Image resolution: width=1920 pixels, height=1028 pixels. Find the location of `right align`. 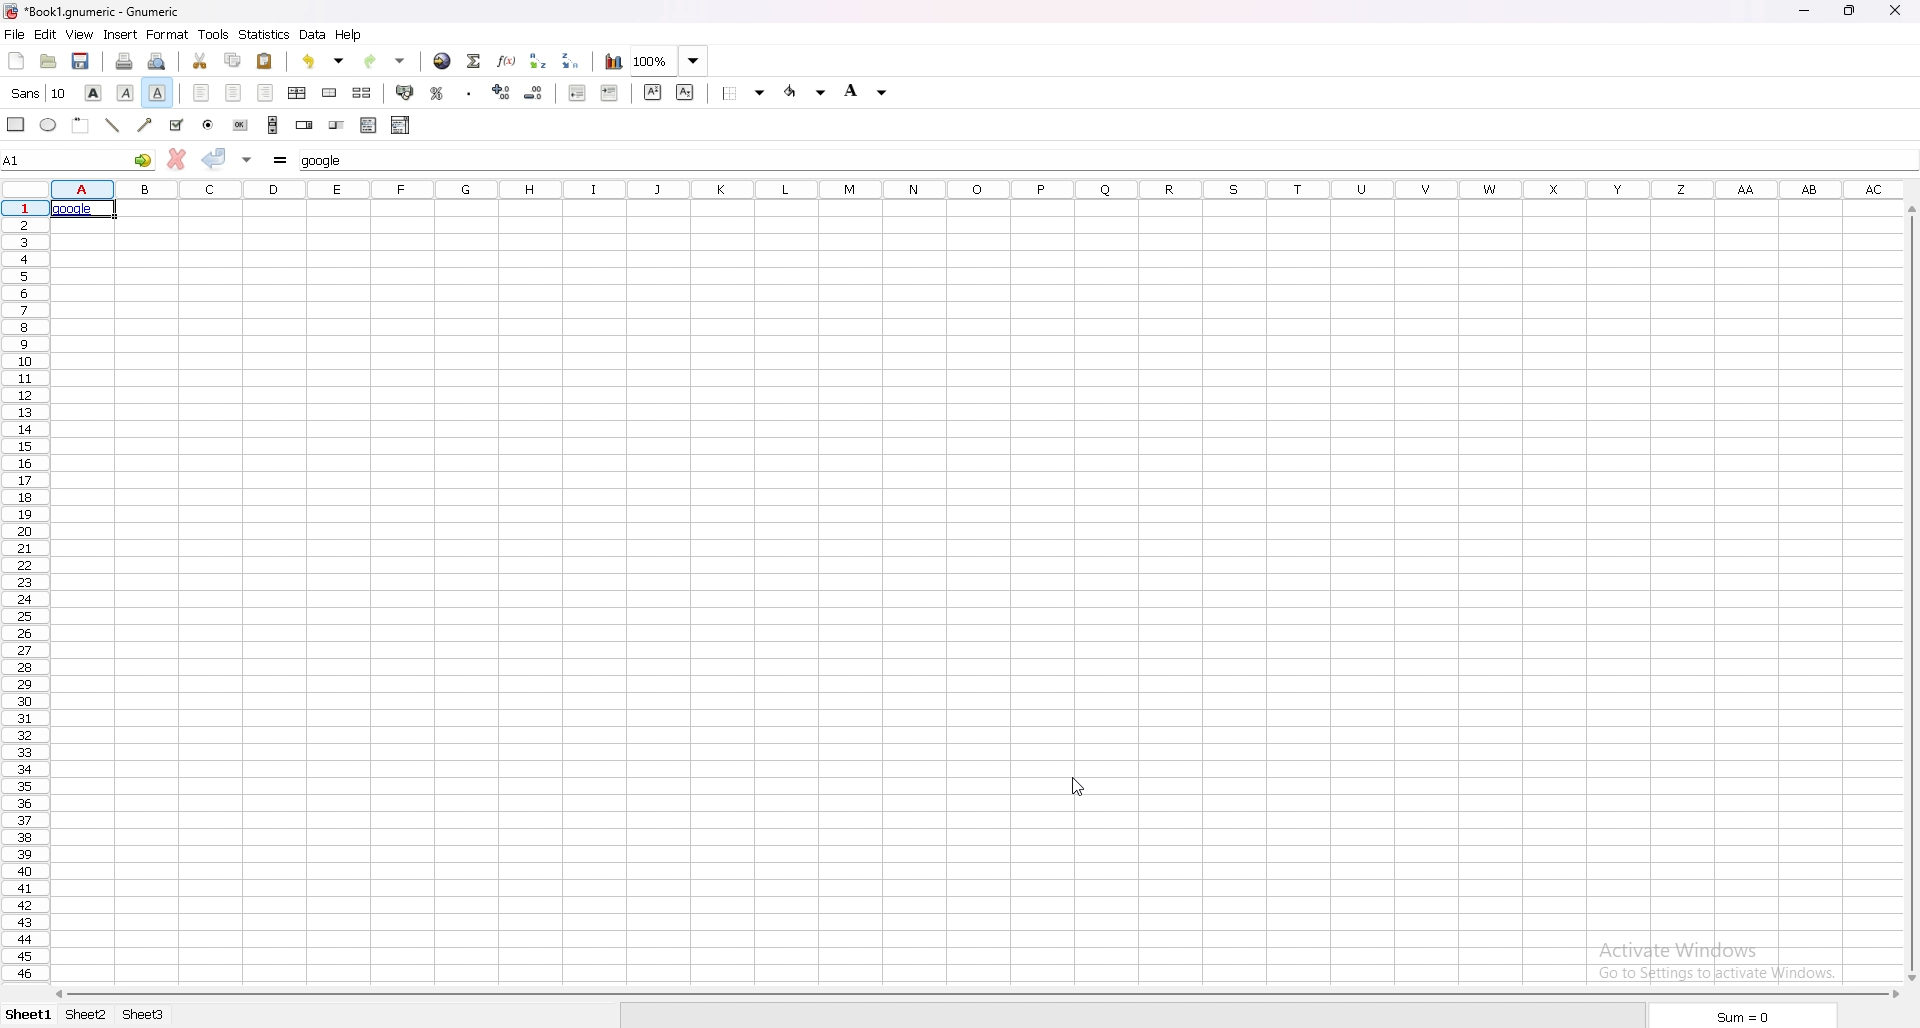

right align is located at coordinates (264, 91).